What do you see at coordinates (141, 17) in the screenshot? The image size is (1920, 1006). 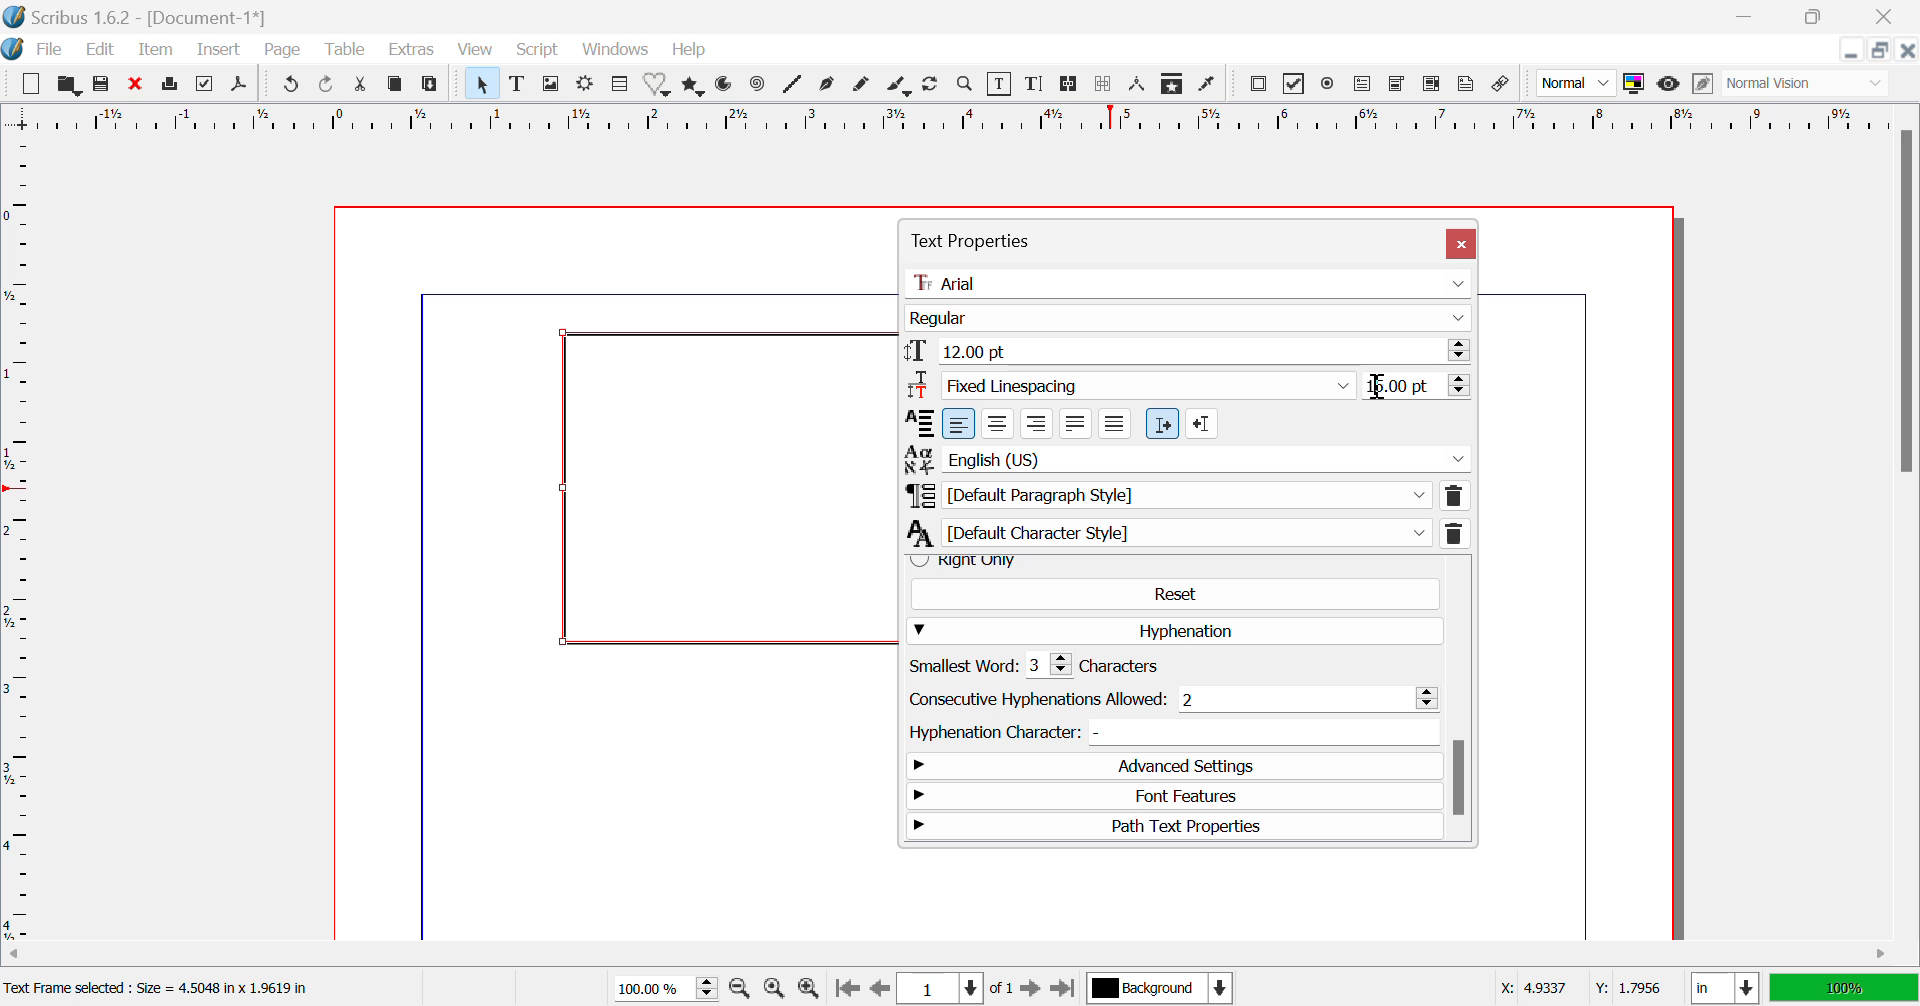 I see `Scribus 1.6.2 - [Document-1*]` at bounding box center [141, 17].